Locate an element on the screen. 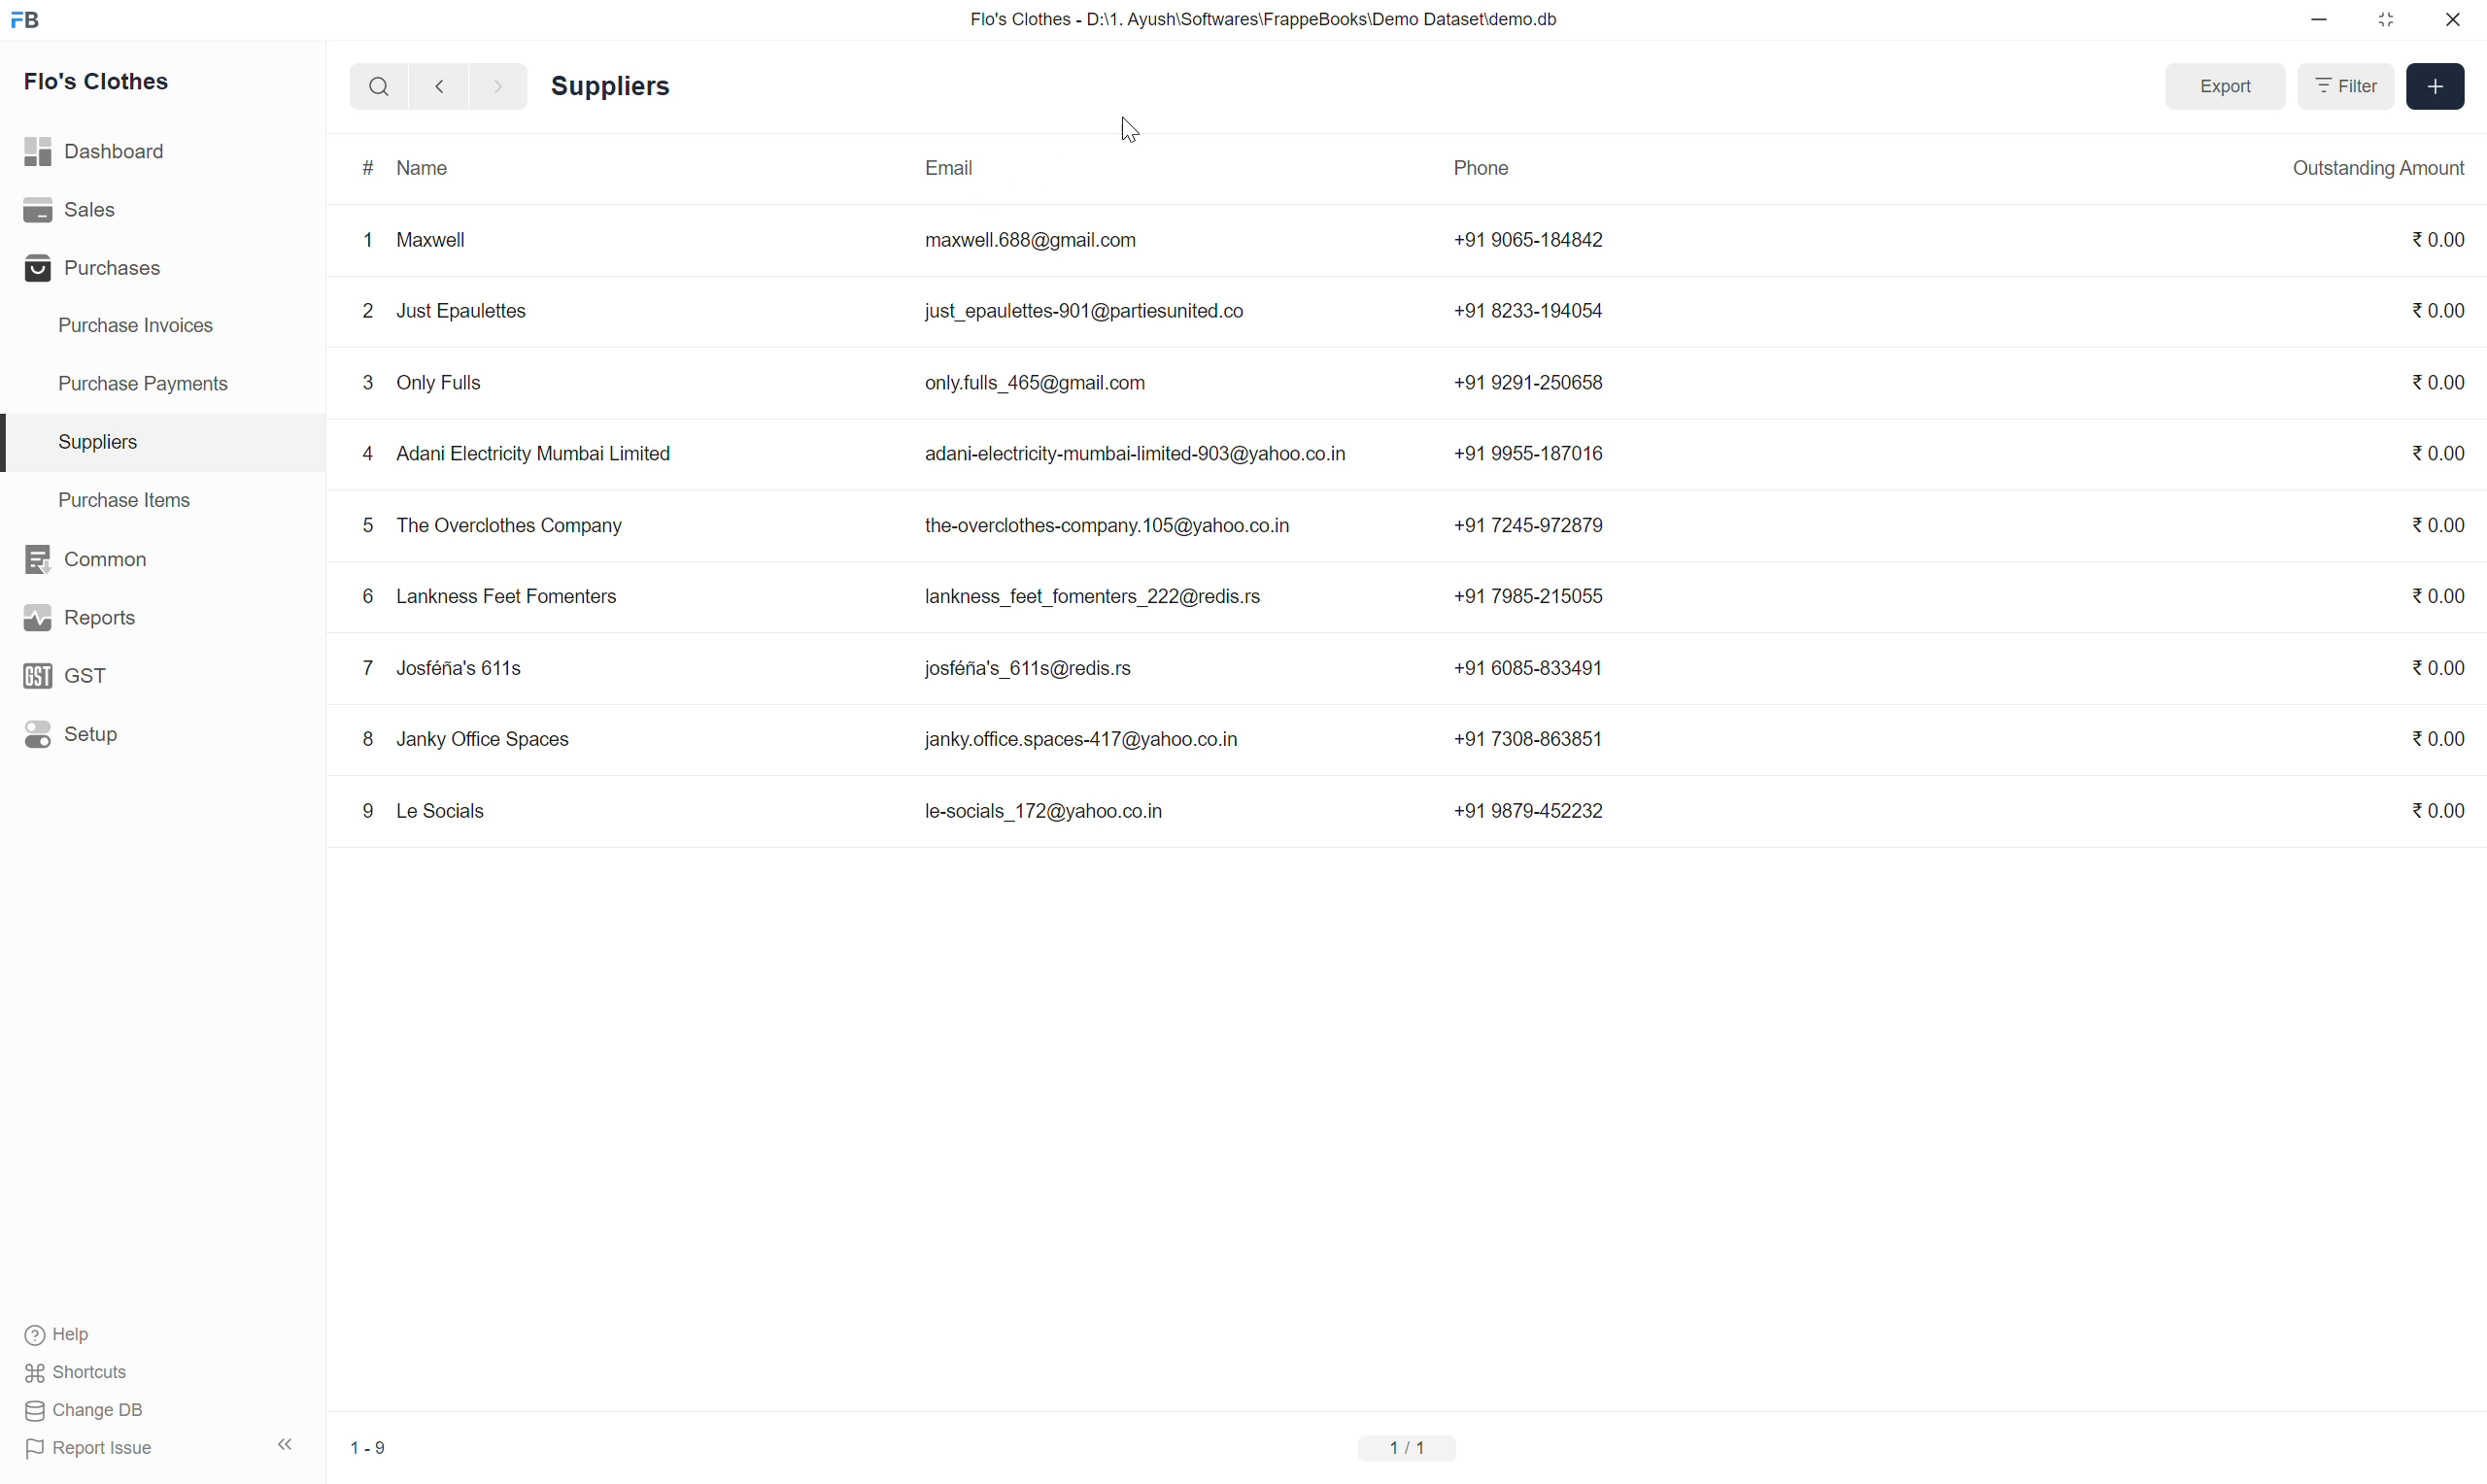 The image size is (2487, 1484). 1/1 is located at coordinates (1409, 1448).